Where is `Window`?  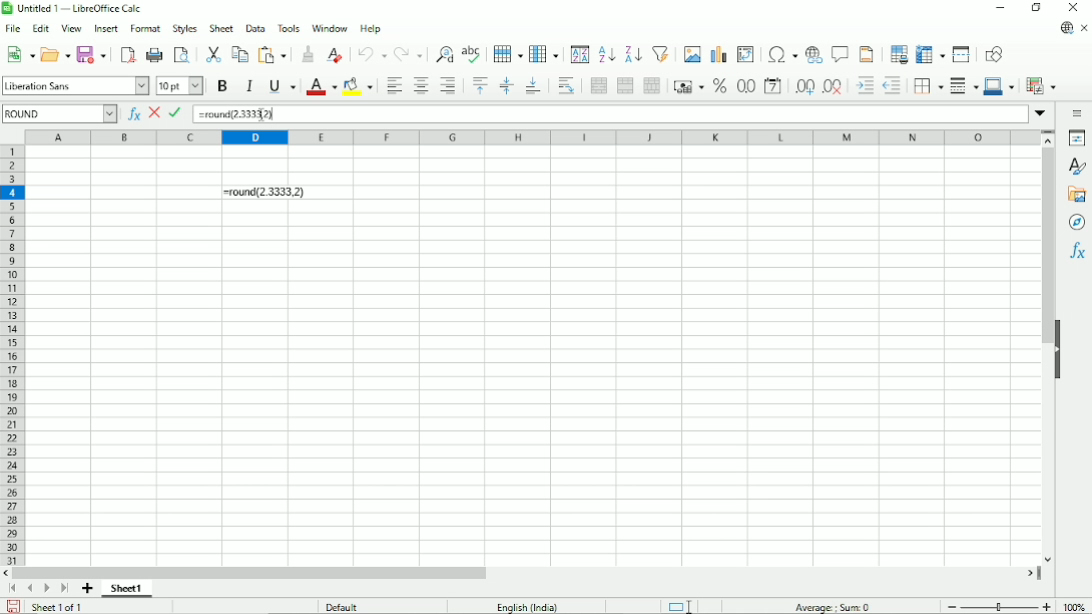
Window is located at coordinates (330, 28).